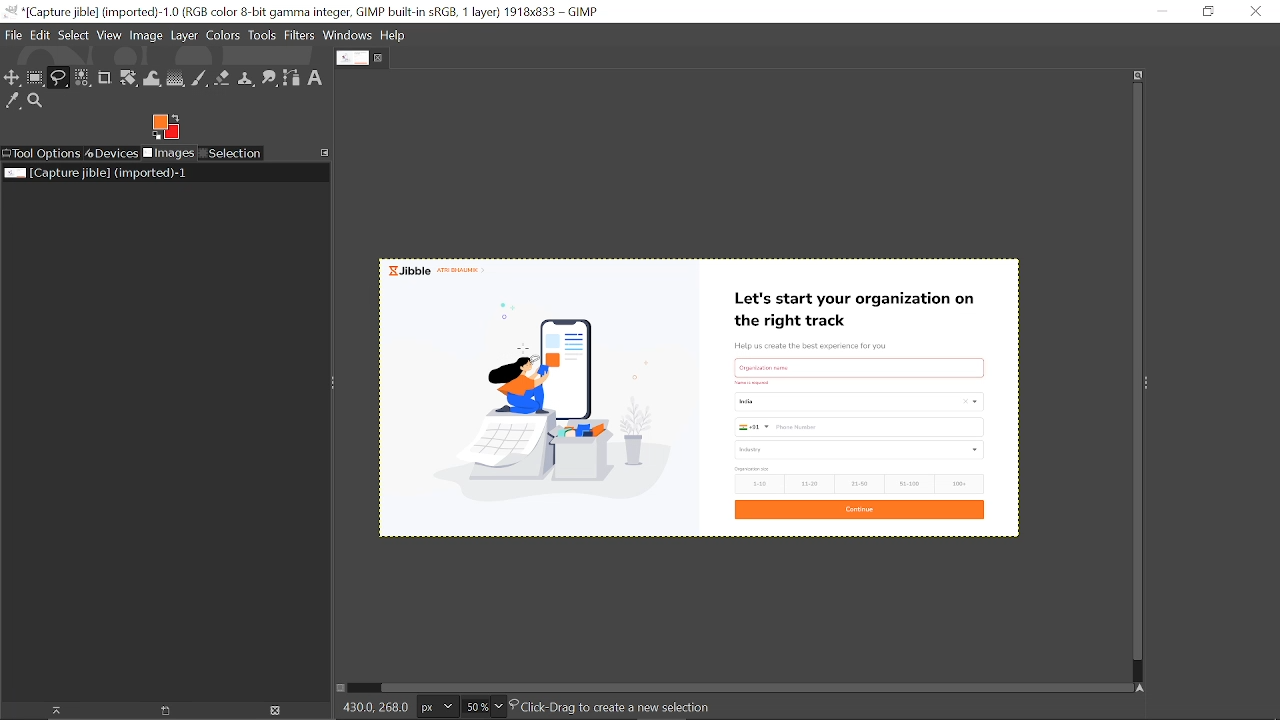 The width and height of the screenshot is (1280, 720). I want to click on Path tool, so click(292, 78).